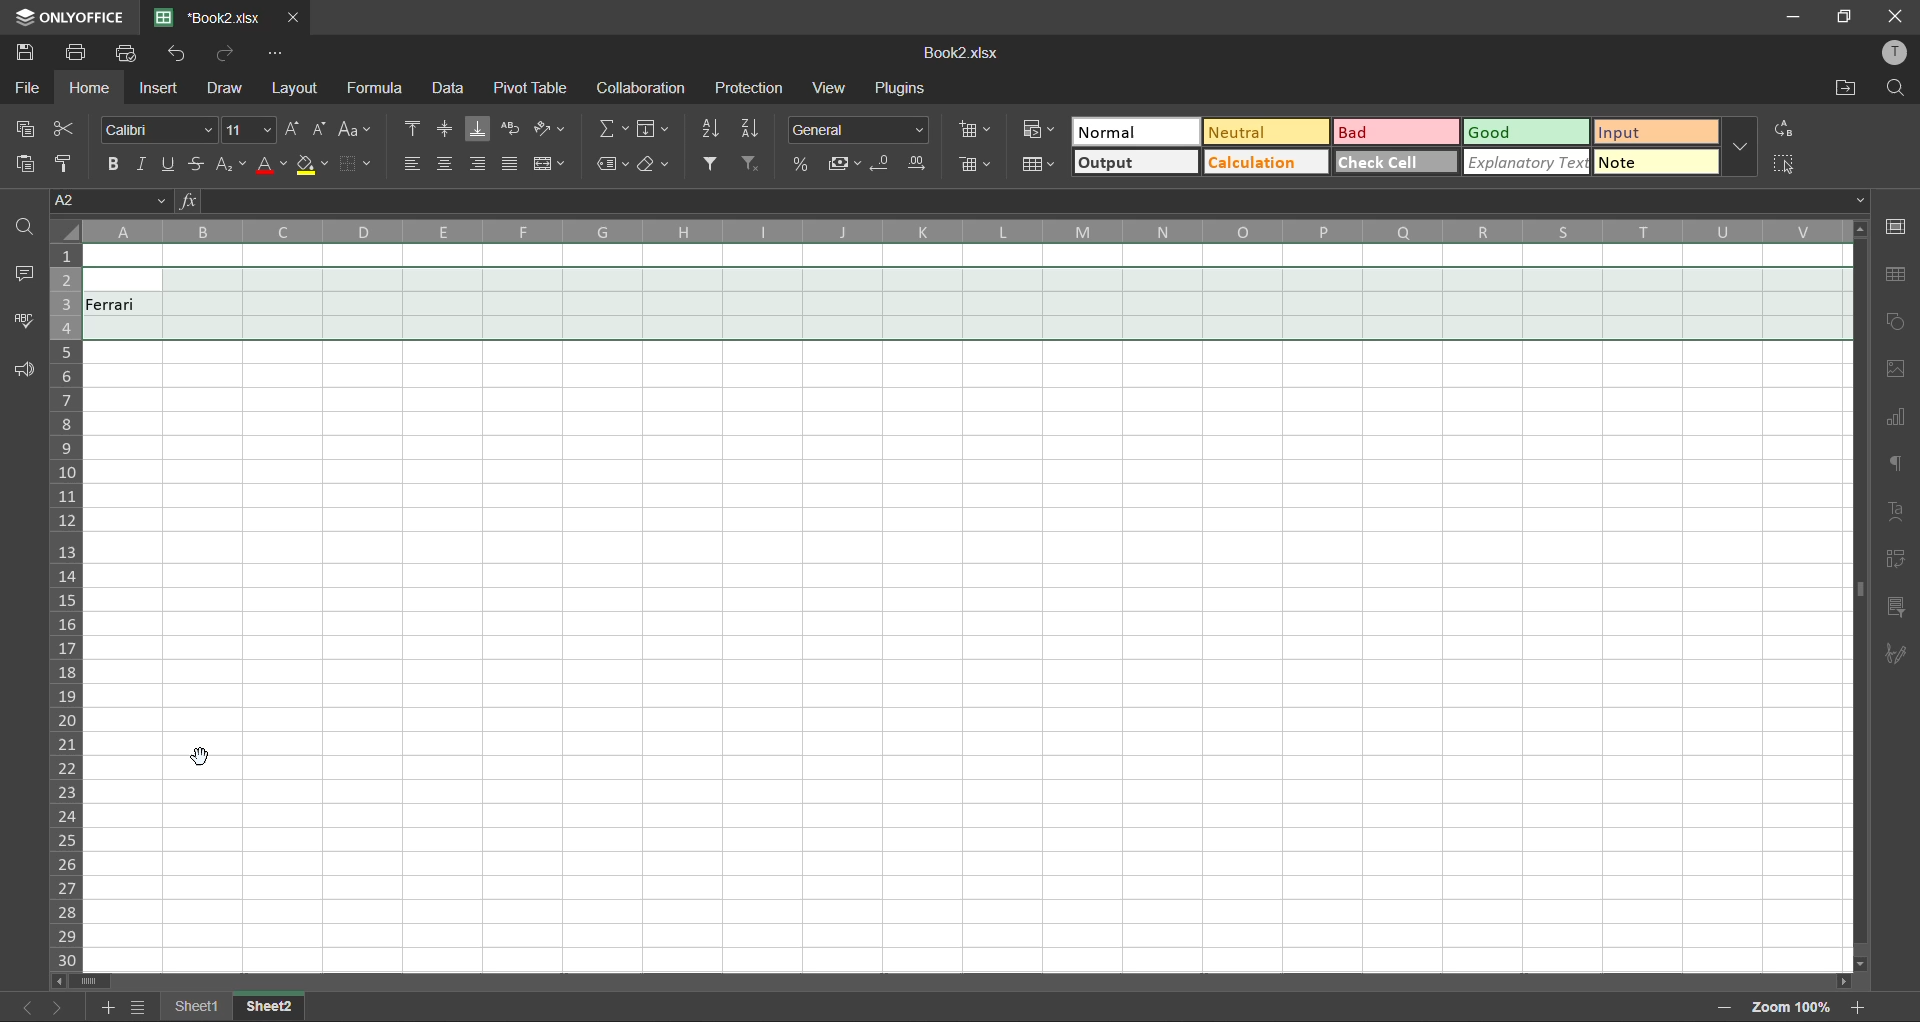 This screenshot has height=1022, width=1920. What do you see at coordinates (828, 88) in the screenshot?
I see `view` at bounding box center [828, 88].